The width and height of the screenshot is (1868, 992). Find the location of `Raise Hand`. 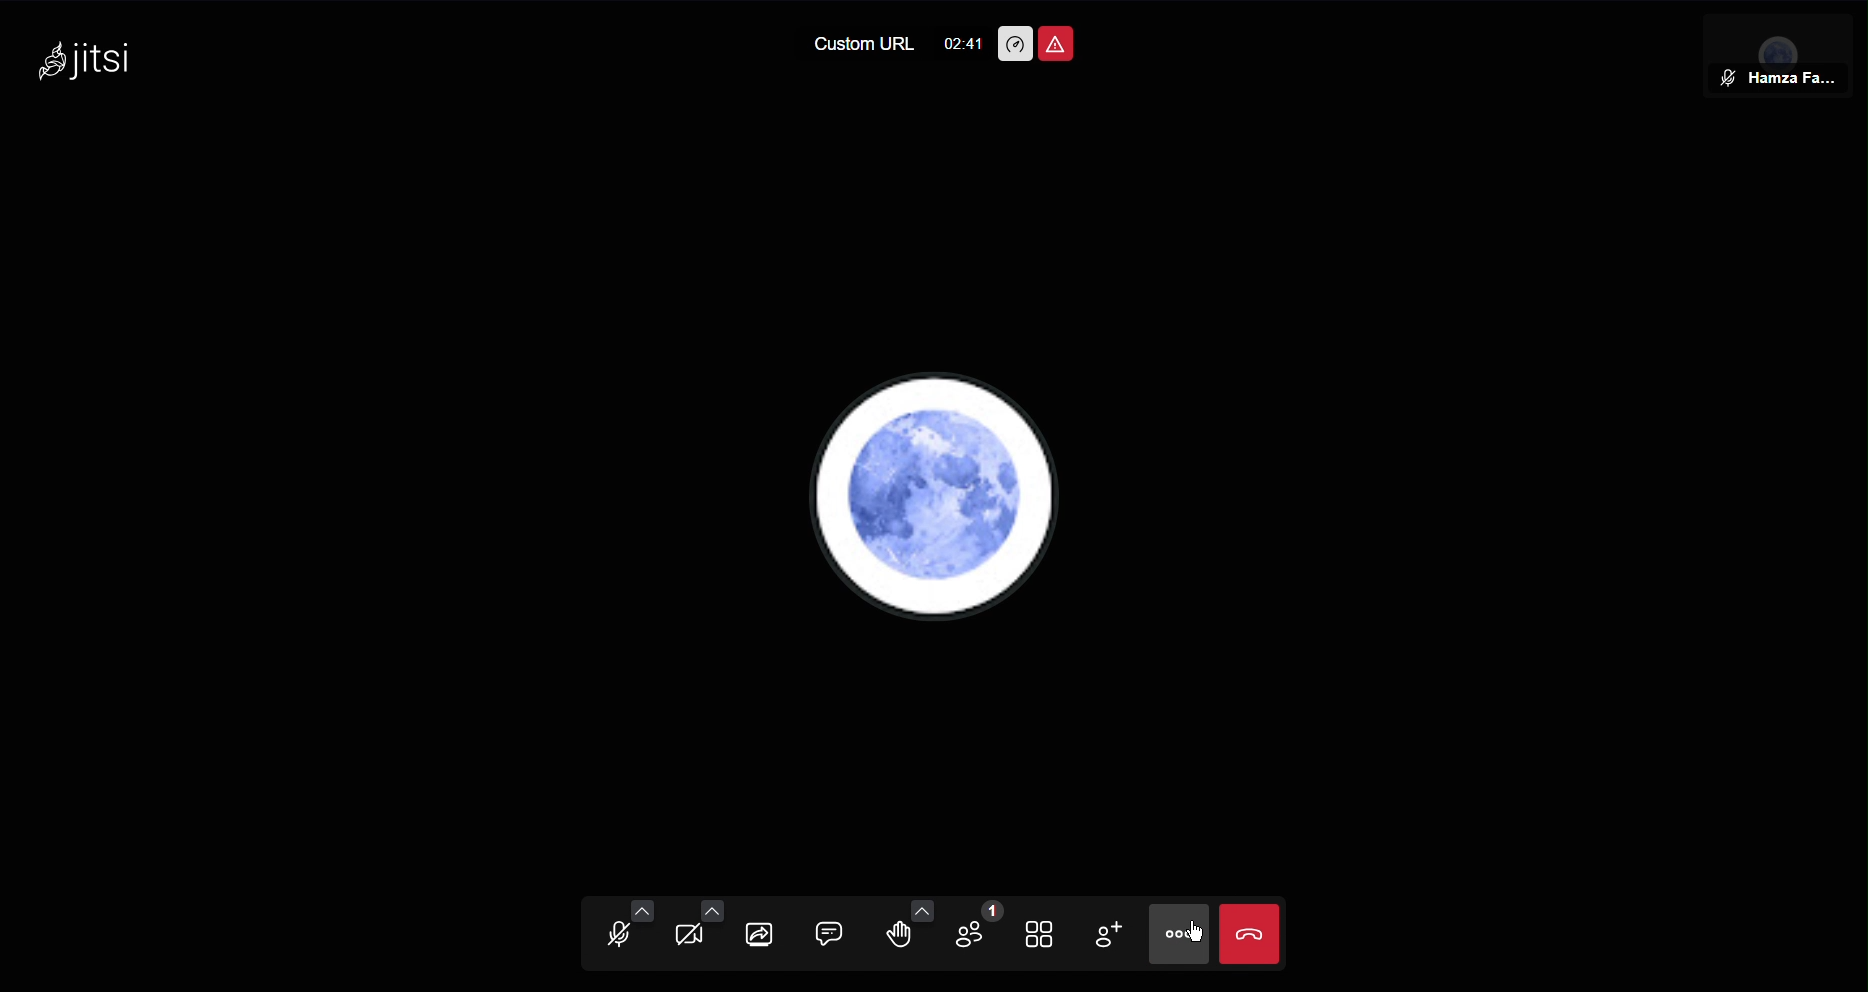

Raise Hand is located at coordinates (909, 933).